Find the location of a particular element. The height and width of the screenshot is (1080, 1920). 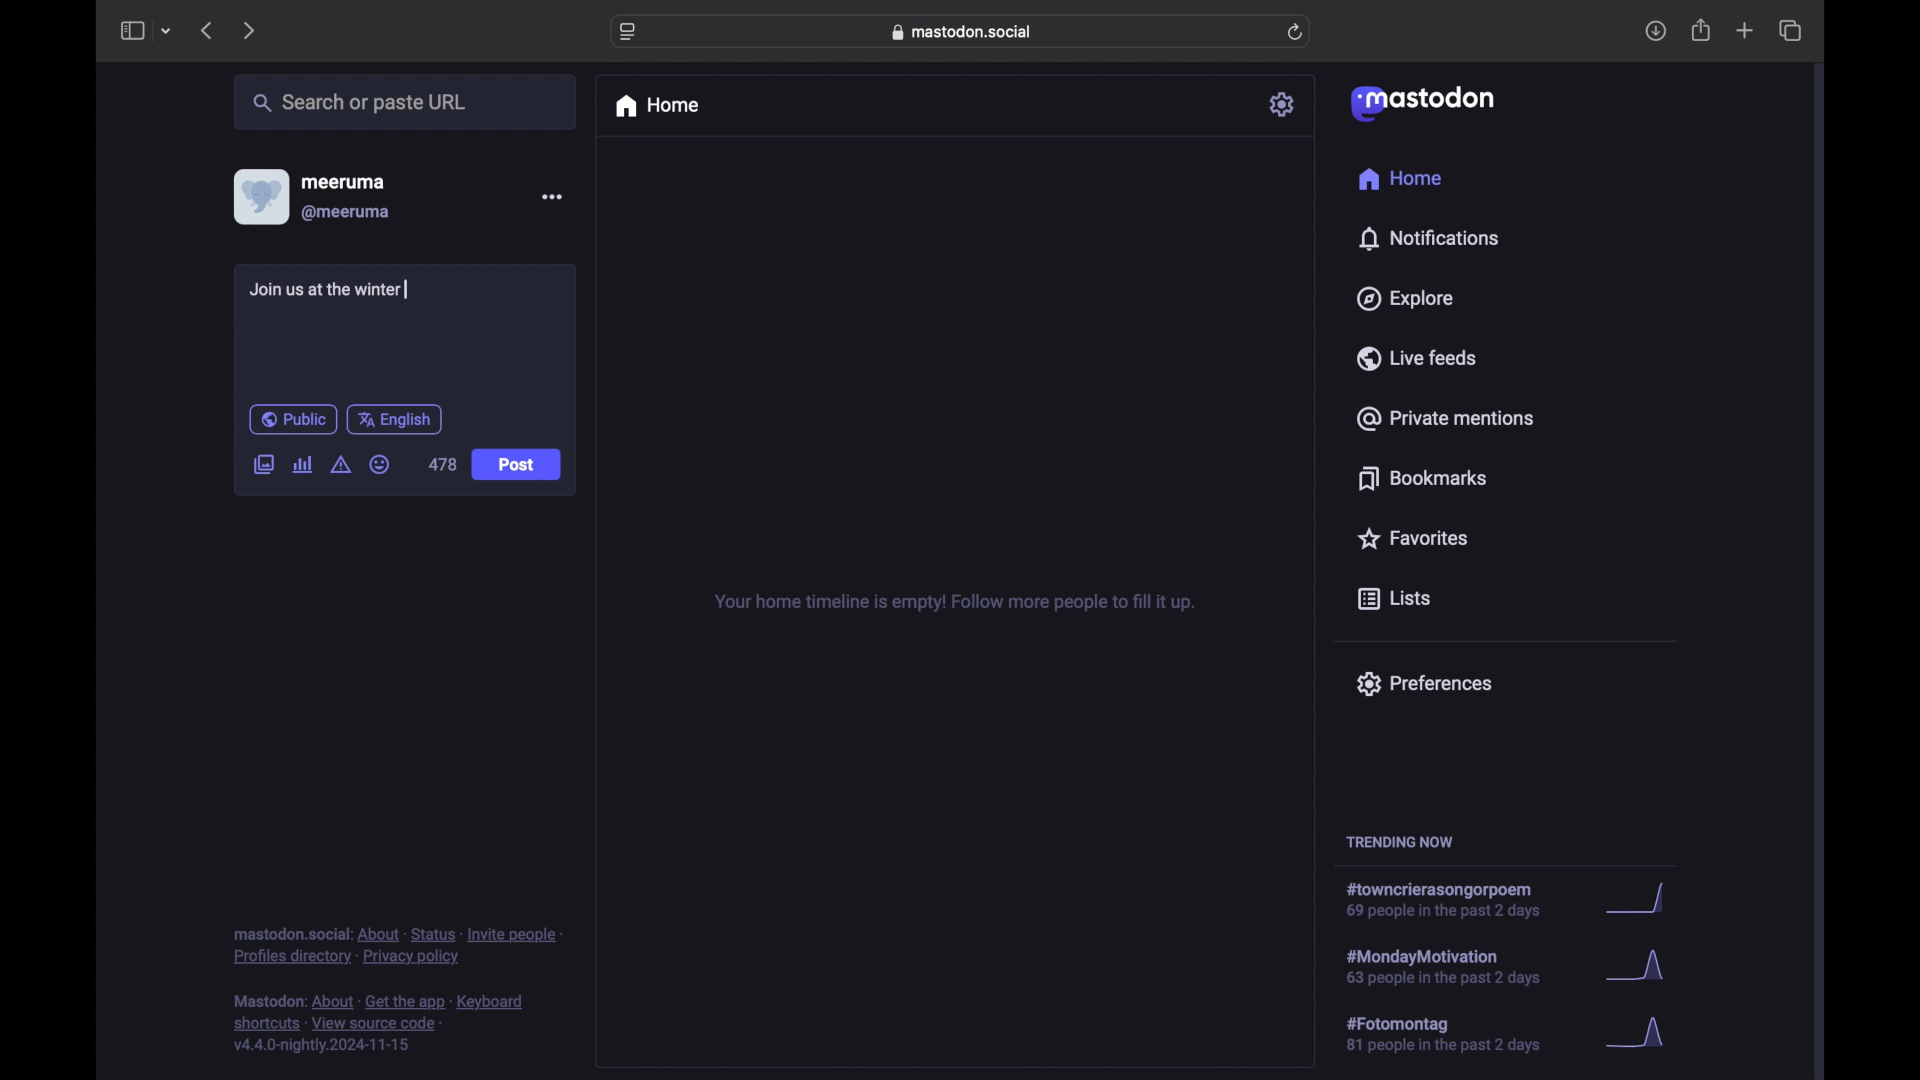

website settings is located at coordinates (630, 32).